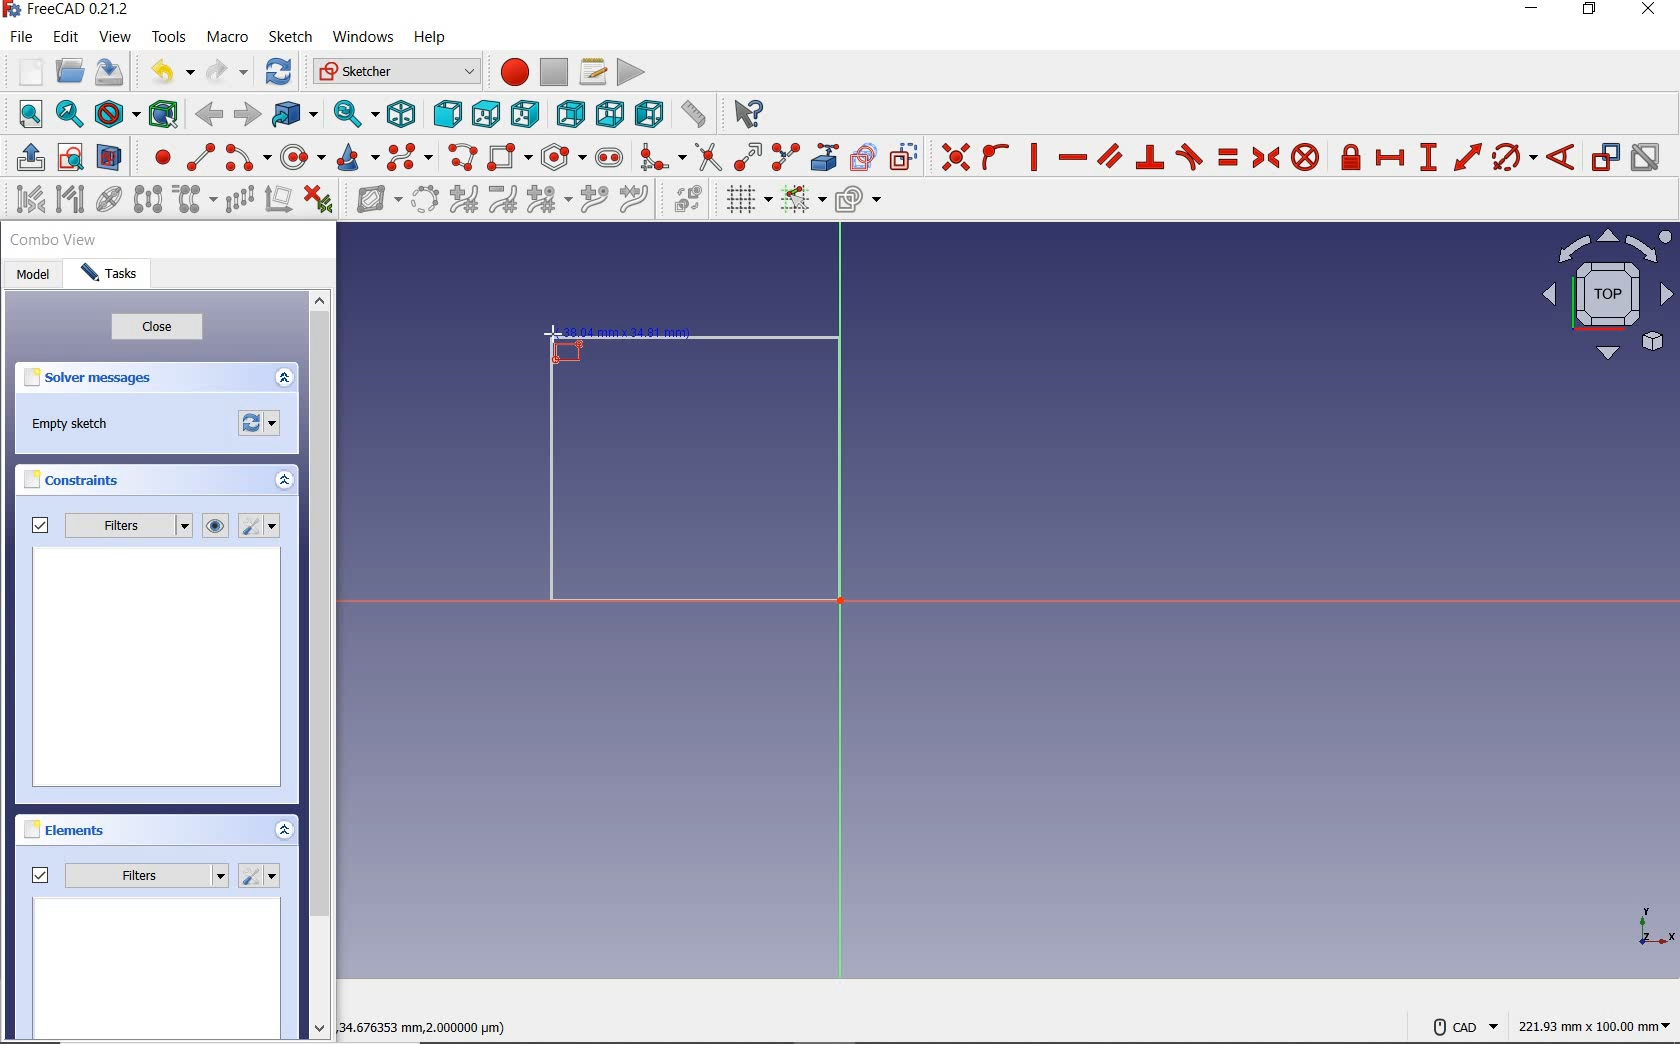  Describe the element at coordinates (24, 69) in the screenshot. I see `new` at that location.